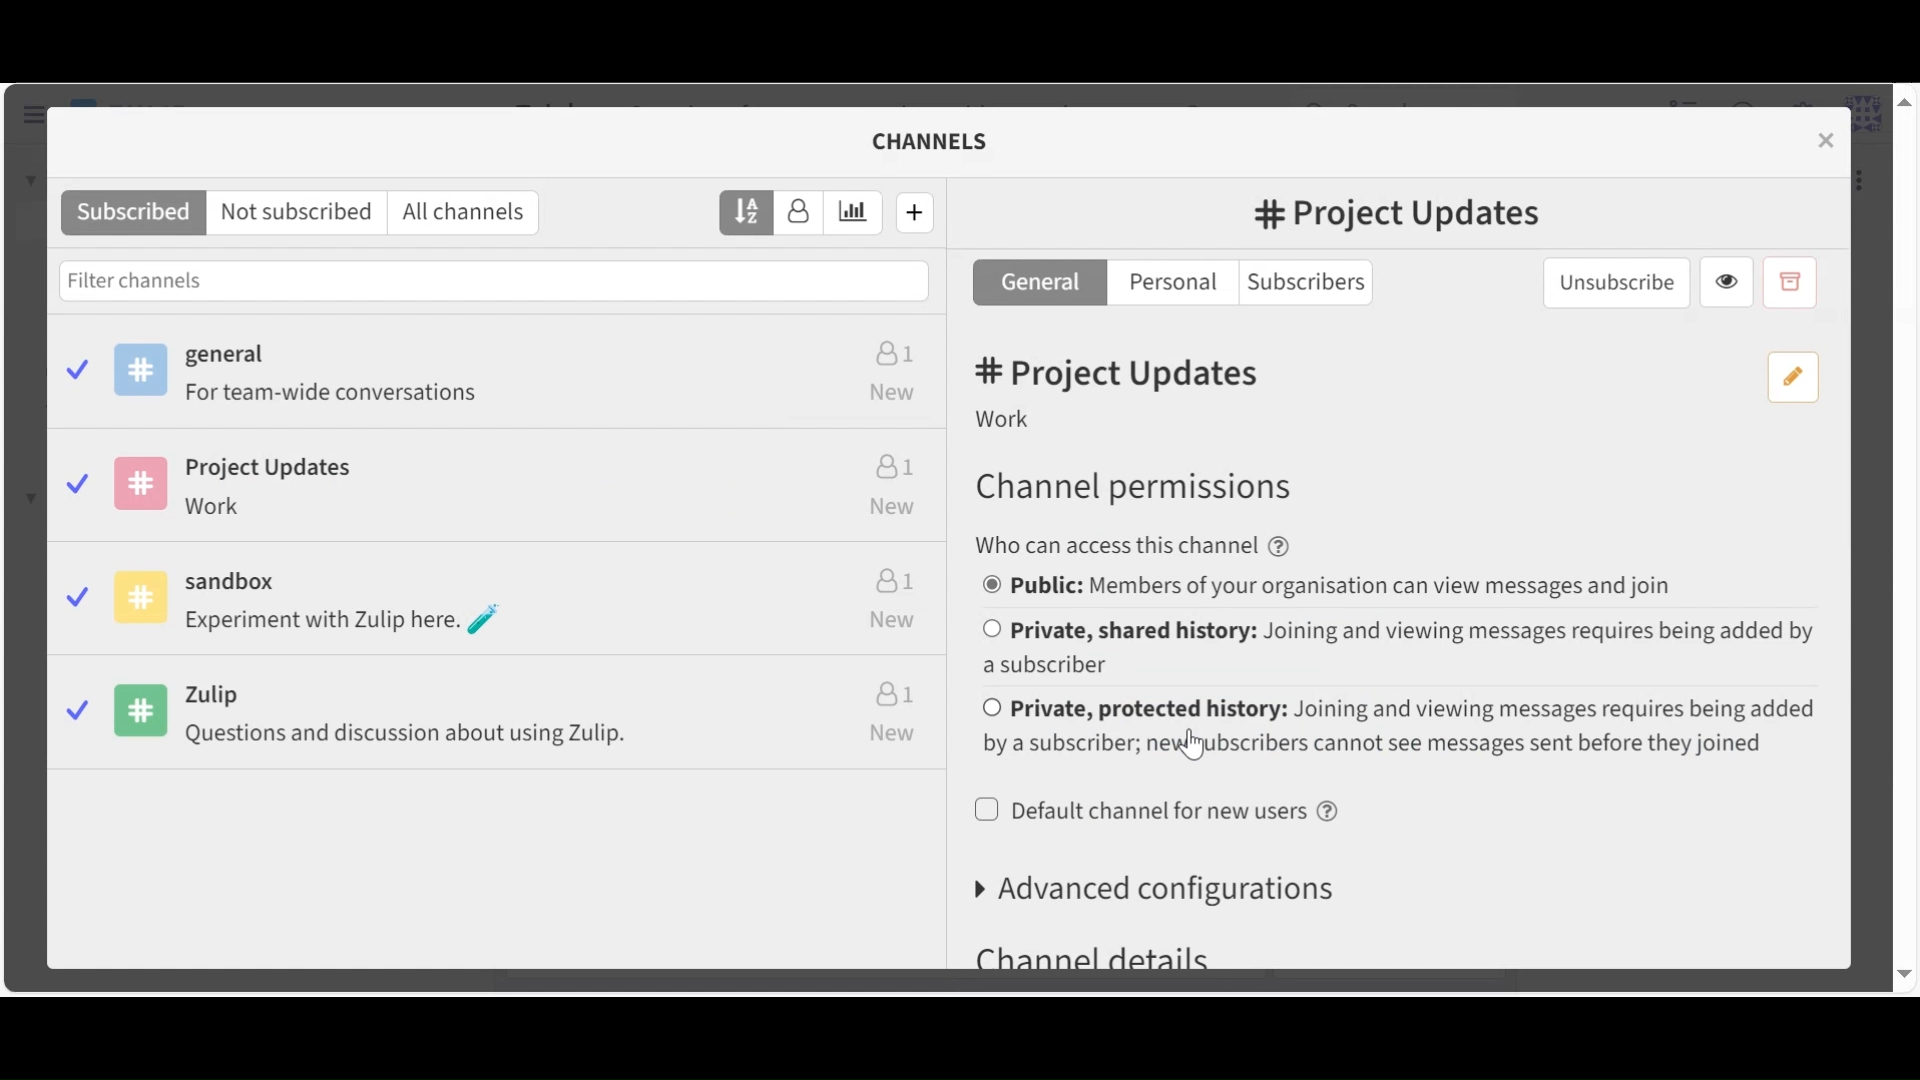 The image size is (1920, 1080). Describe the element at coordinates (476, 213) in the screenshot. I see `All channels` at that location.